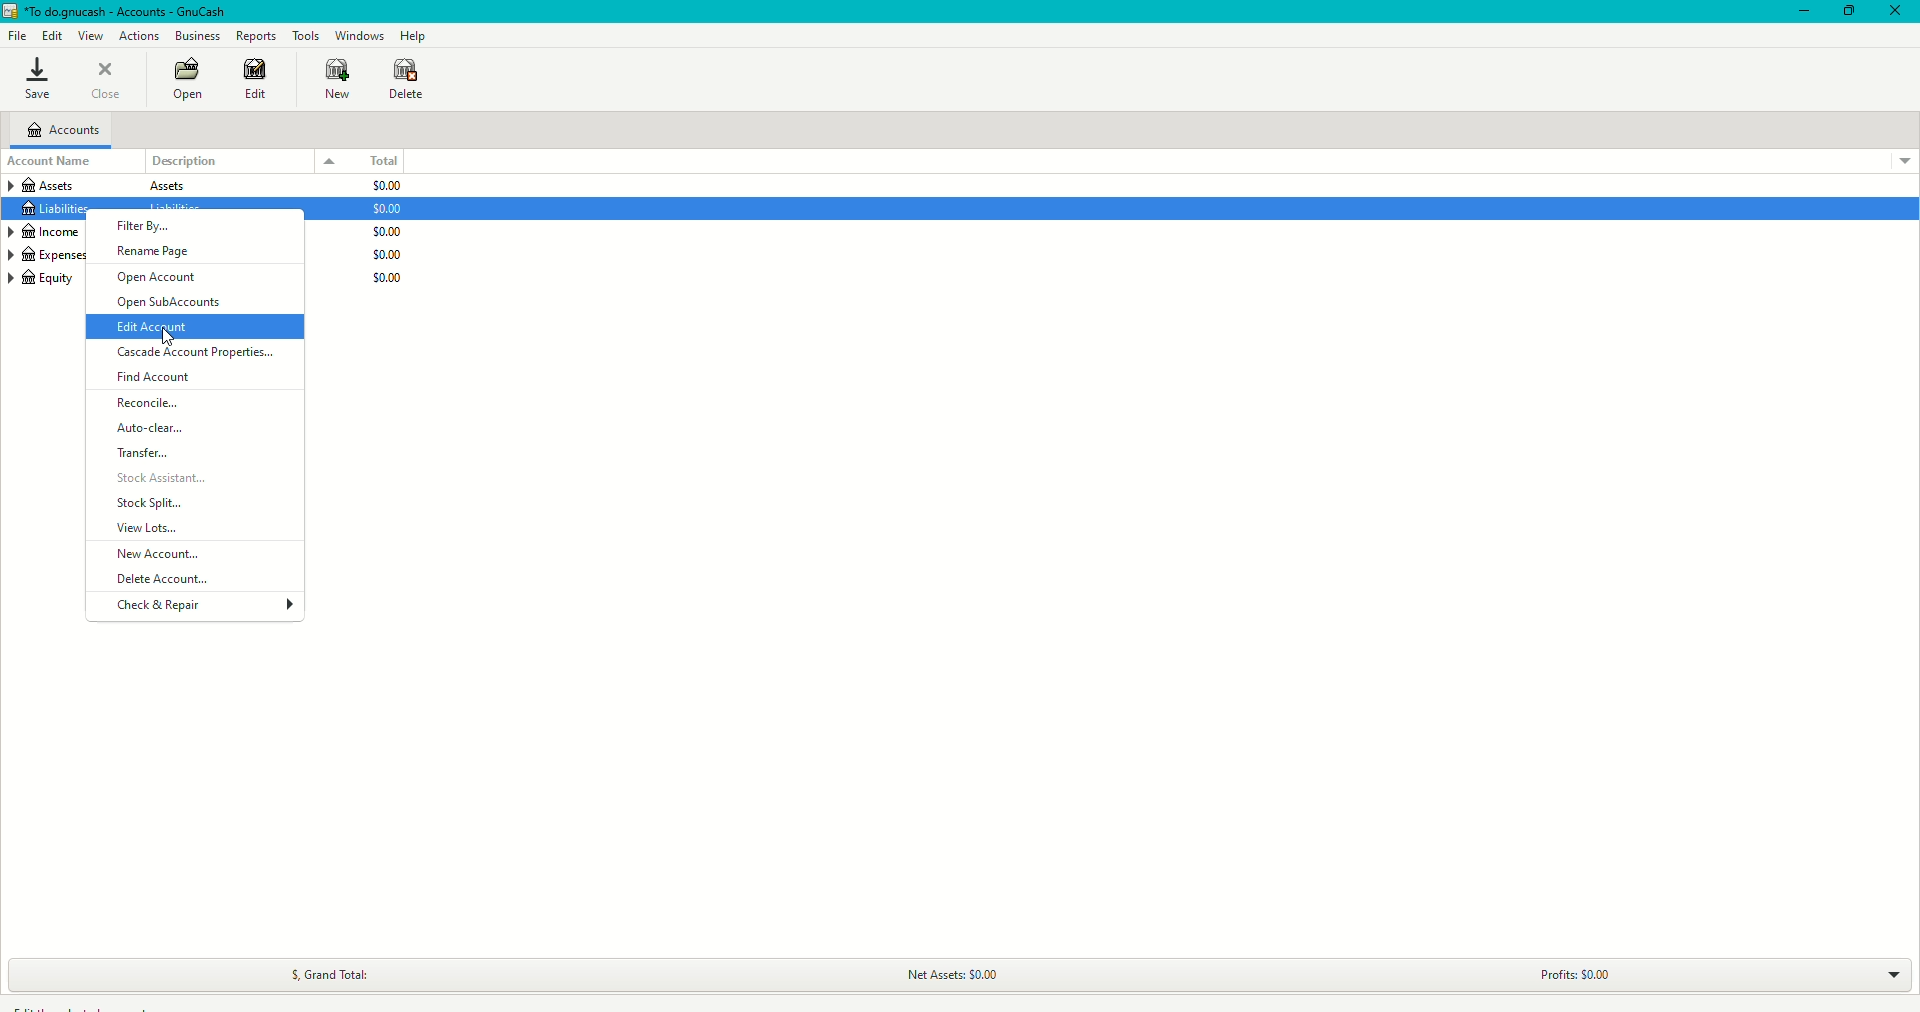  What do you see at coordinates (164, 579) in the screenshot?
I see `Delete Account` at bounding box center [164, 579].